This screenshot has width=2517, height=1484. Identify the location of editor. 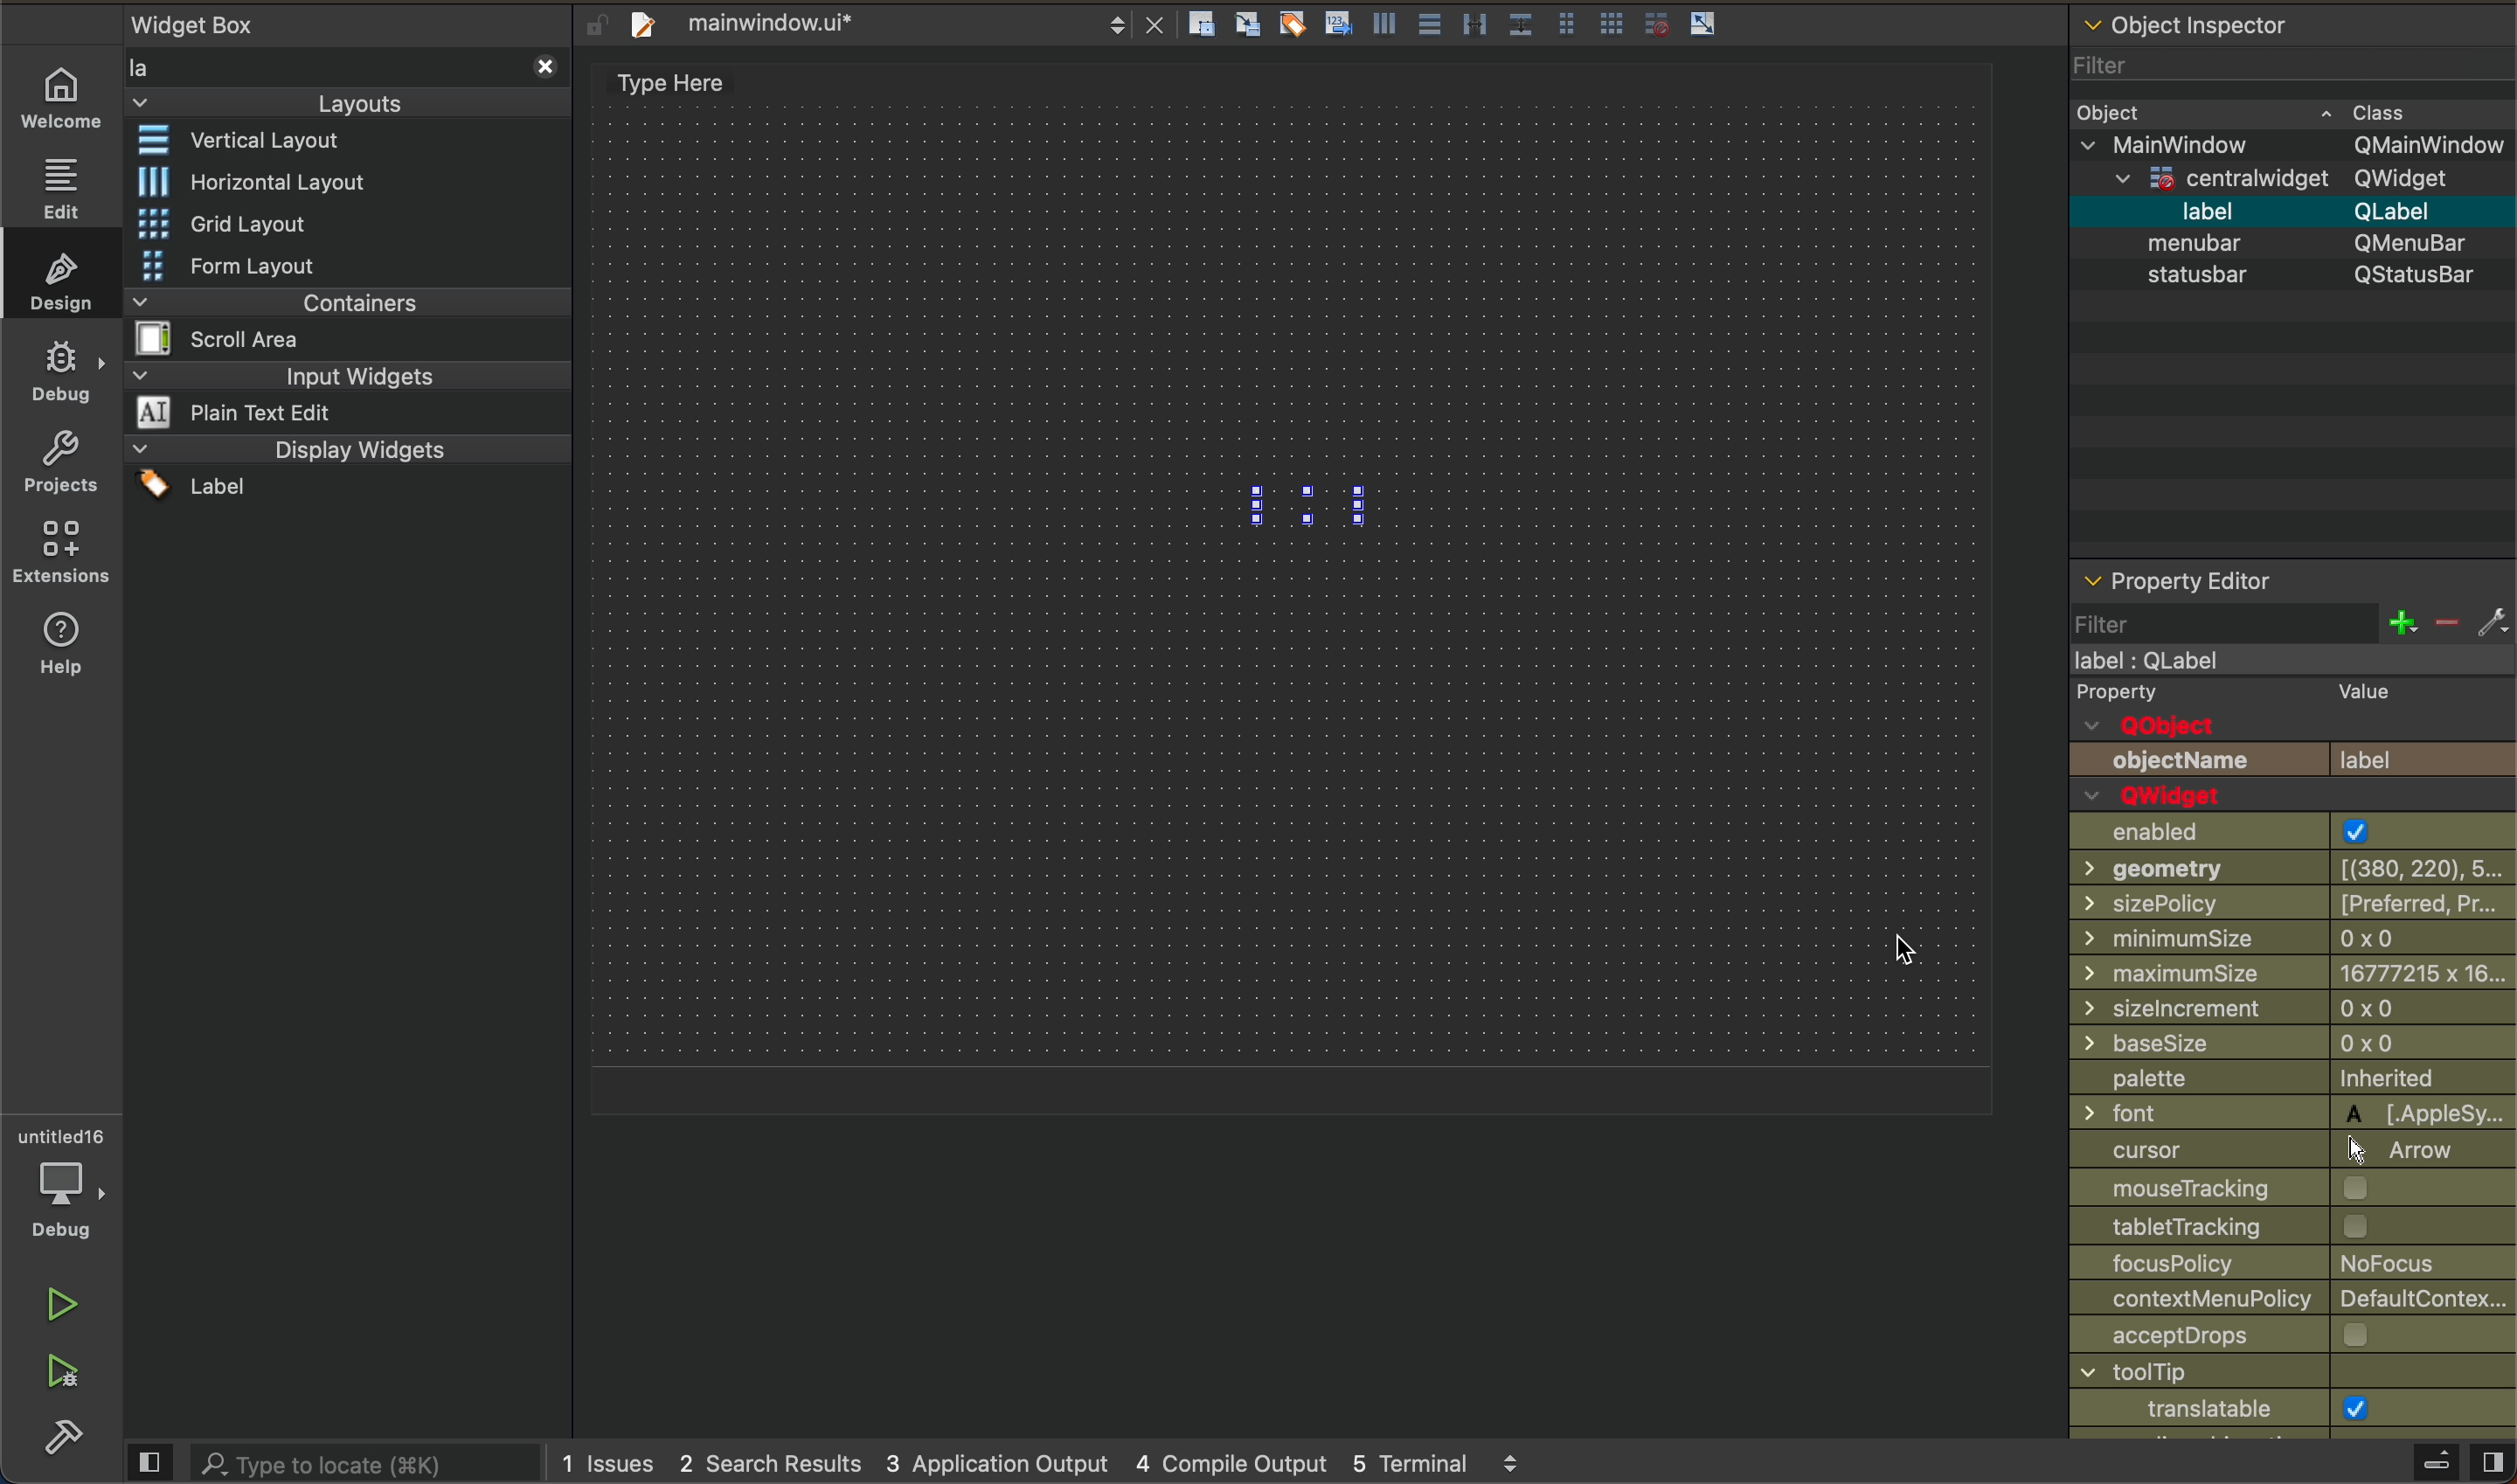
(64, 188).